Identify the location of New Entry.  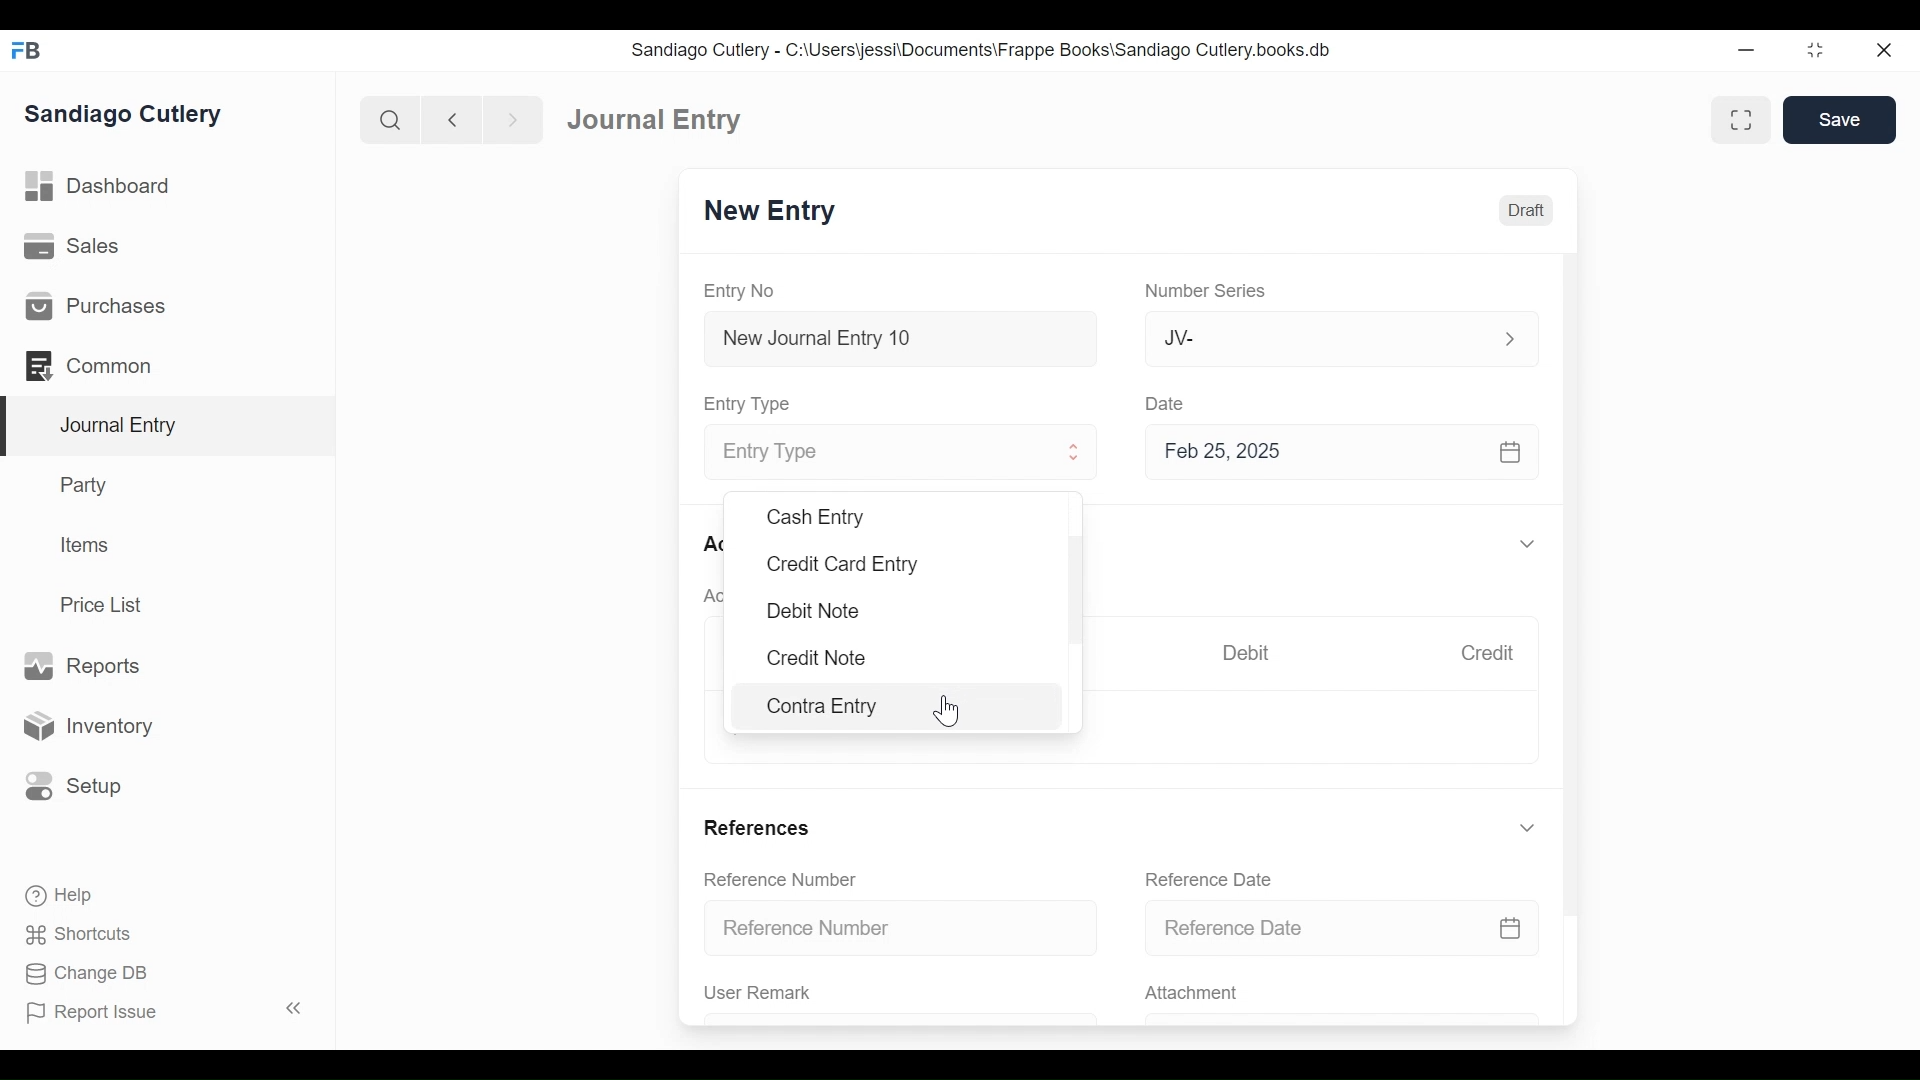
(775, 213).